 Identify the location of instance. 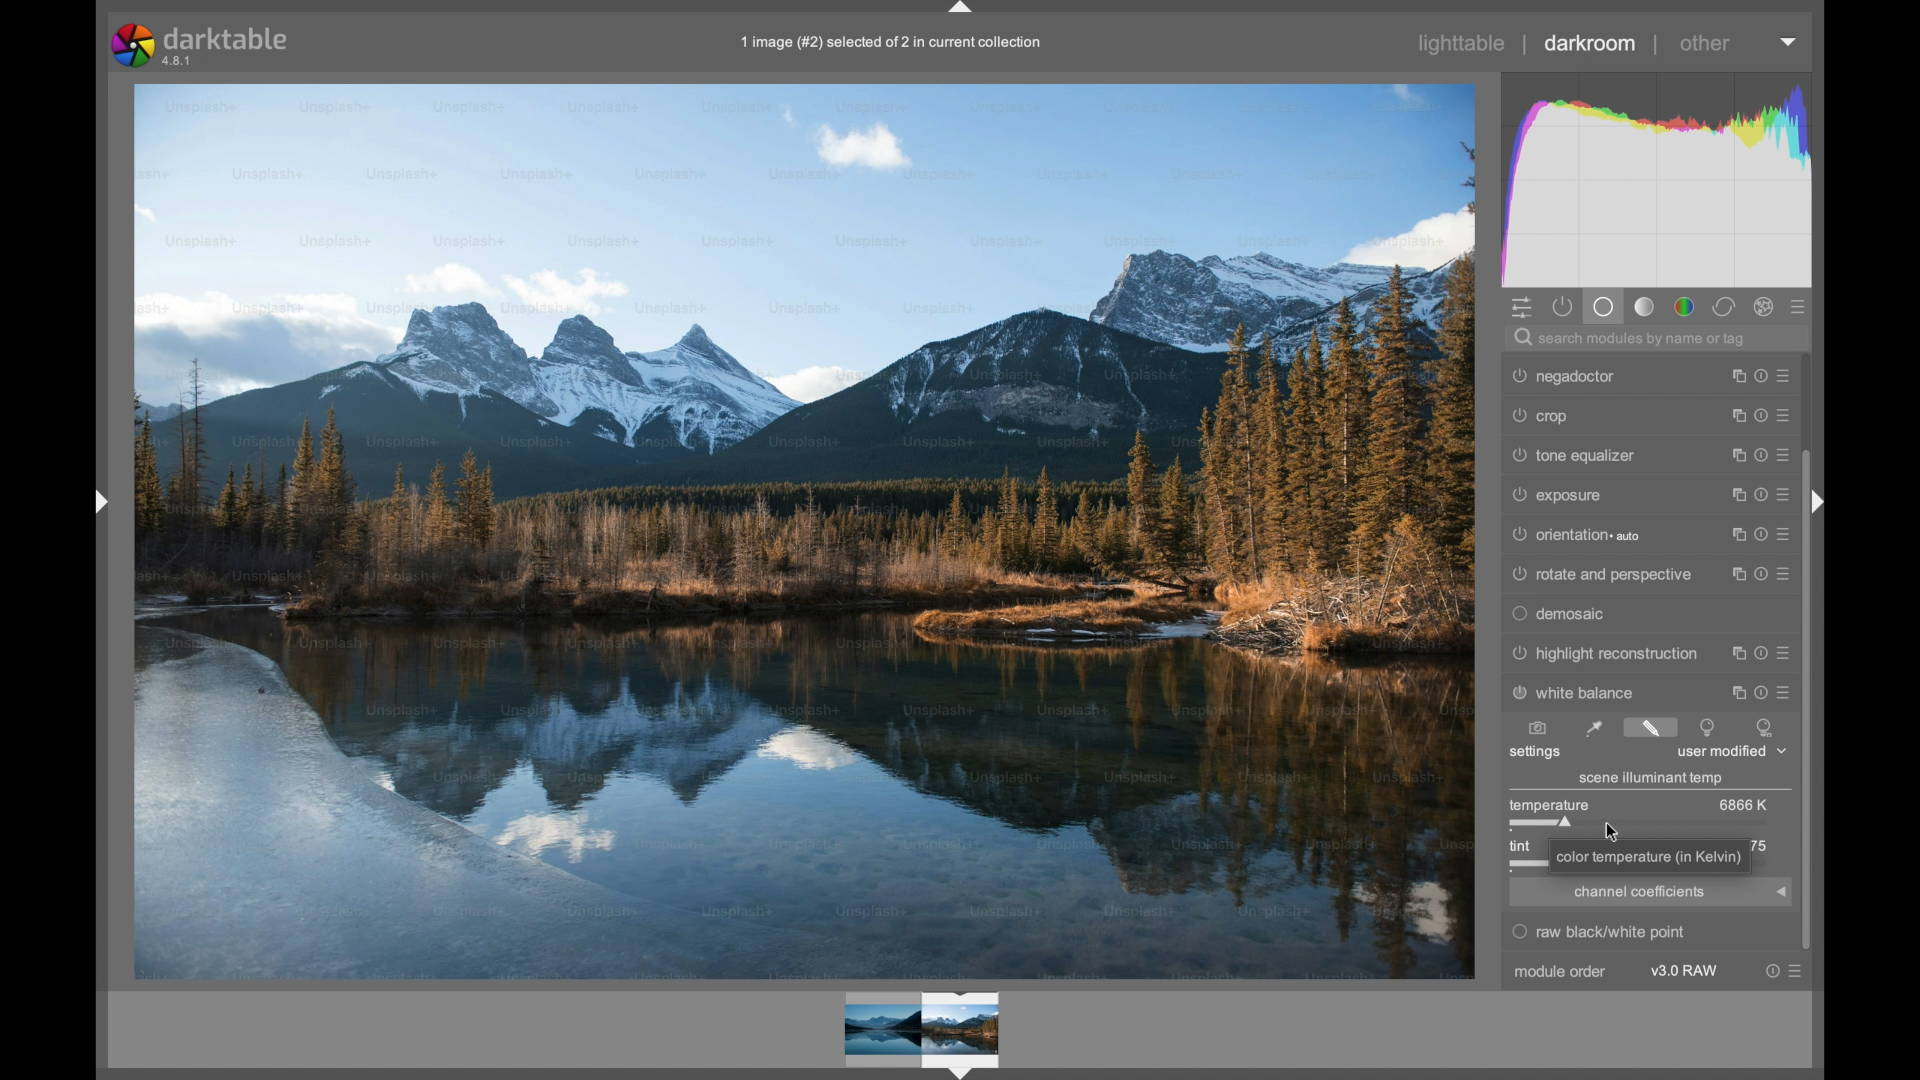
(1734, 450).